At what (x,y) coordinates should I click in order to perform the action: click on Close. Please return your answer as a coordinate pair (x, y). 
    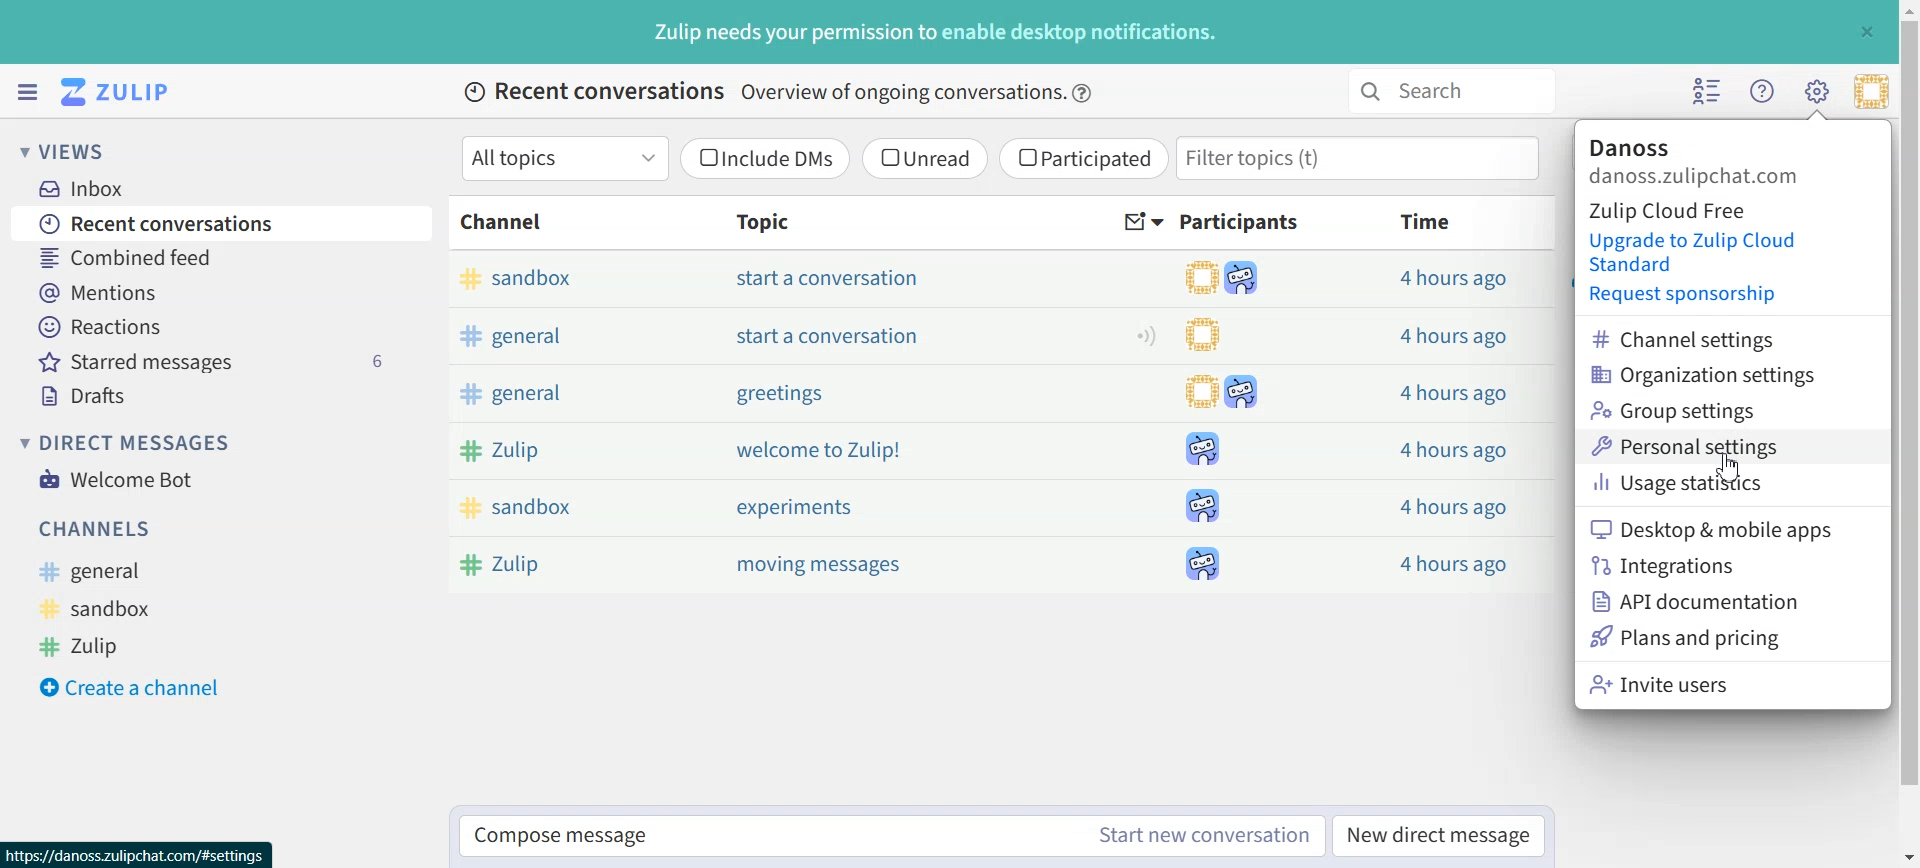
    Looking at the image, I should click on (1866, 31).